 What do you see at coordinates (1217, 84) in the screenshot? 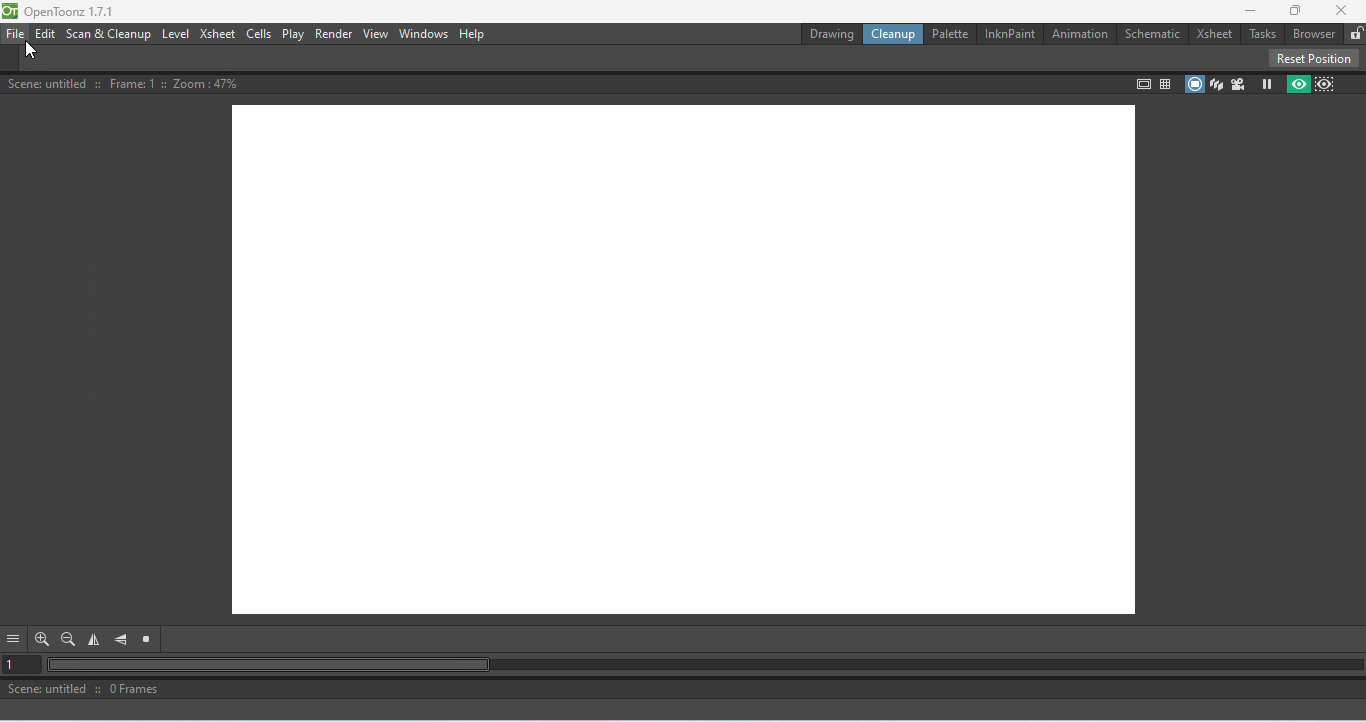
I see `3D view` at bounding box center [1217, 84].